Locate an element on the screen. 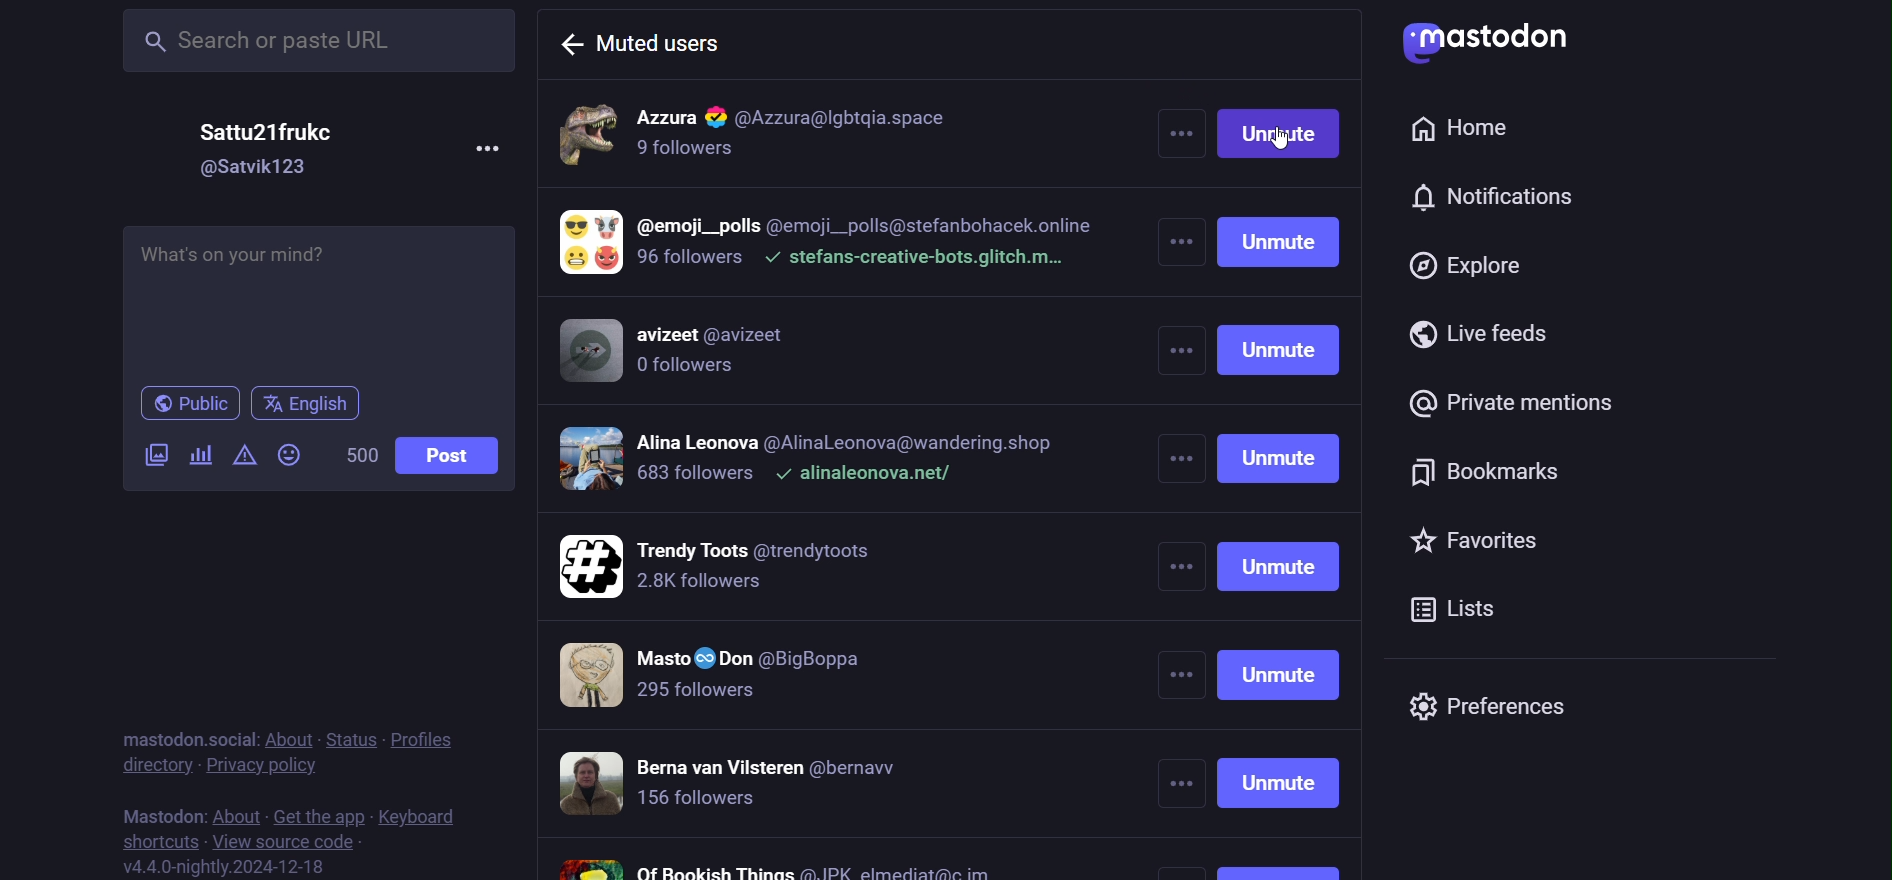  about is located at coordinates (290, 734).